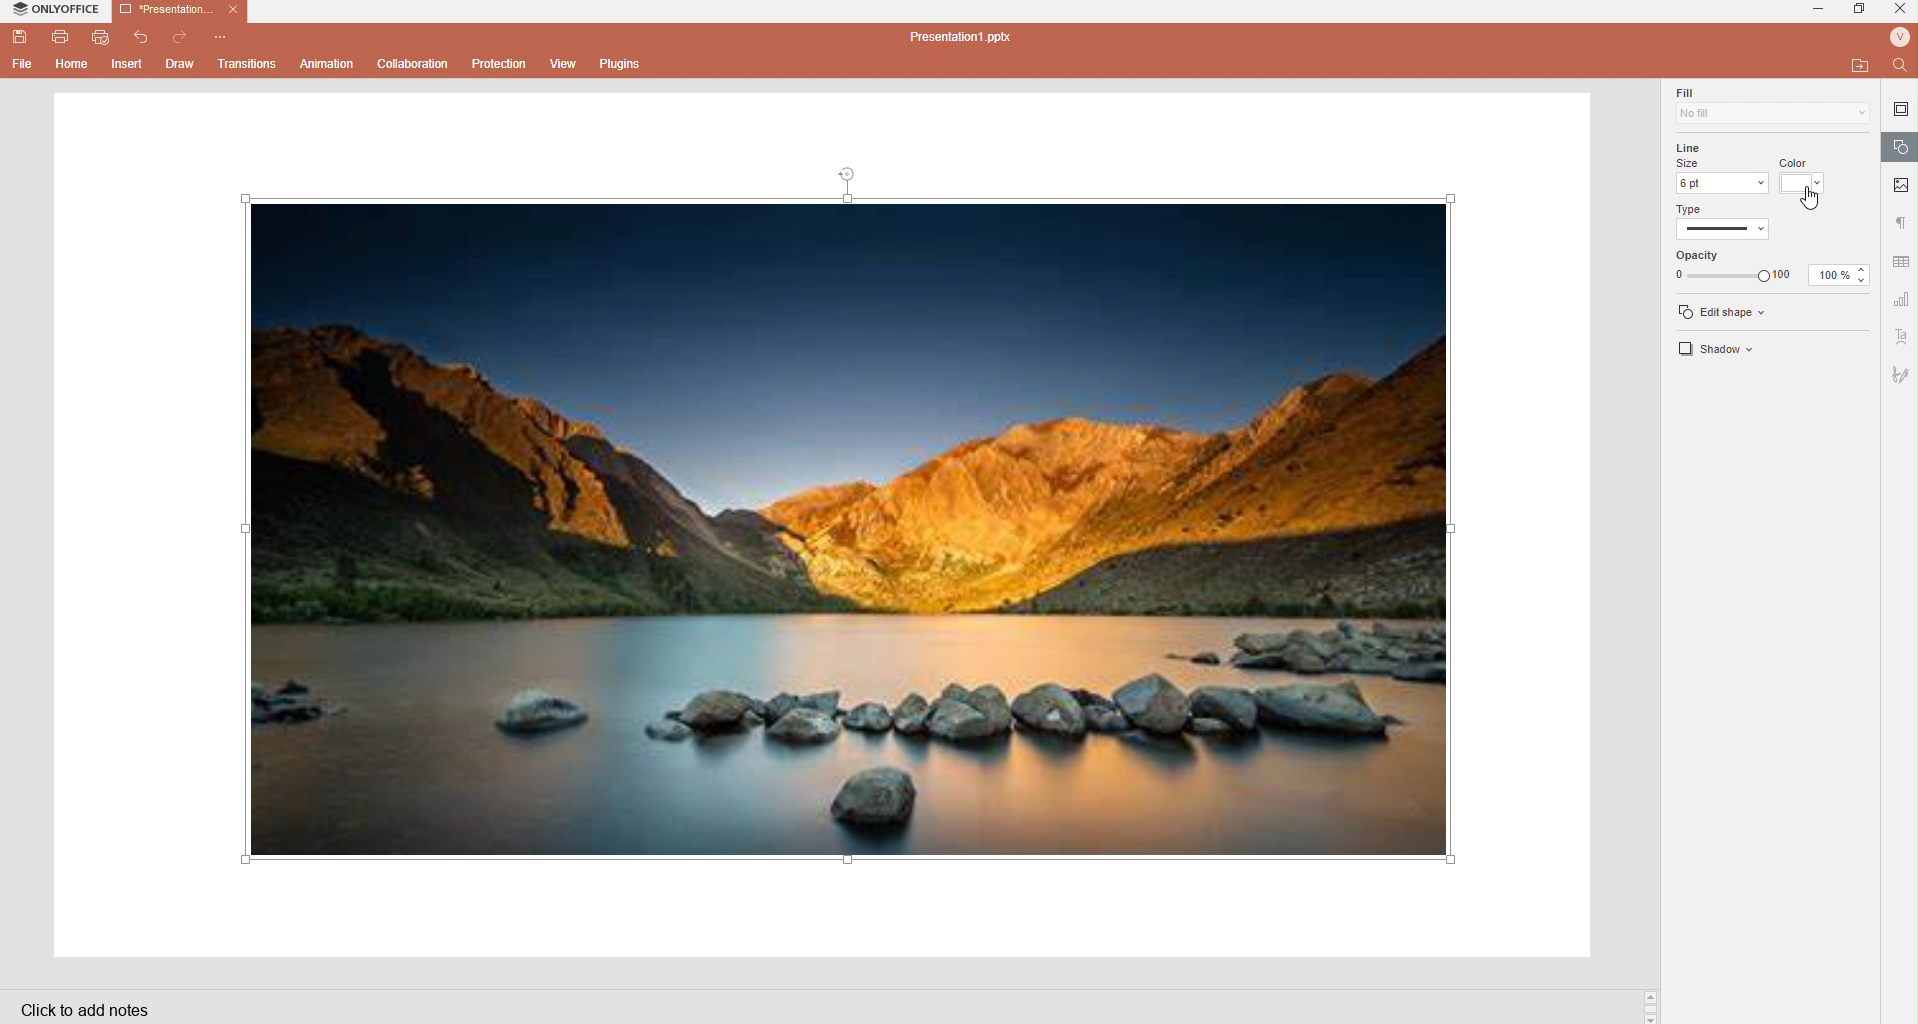 Image resolution: width=1918 pixels, height=1024 pixels. What do you see at coordinates (60, 38) in the screenshot?
I see `Print file` at bounding box center [60, 38].